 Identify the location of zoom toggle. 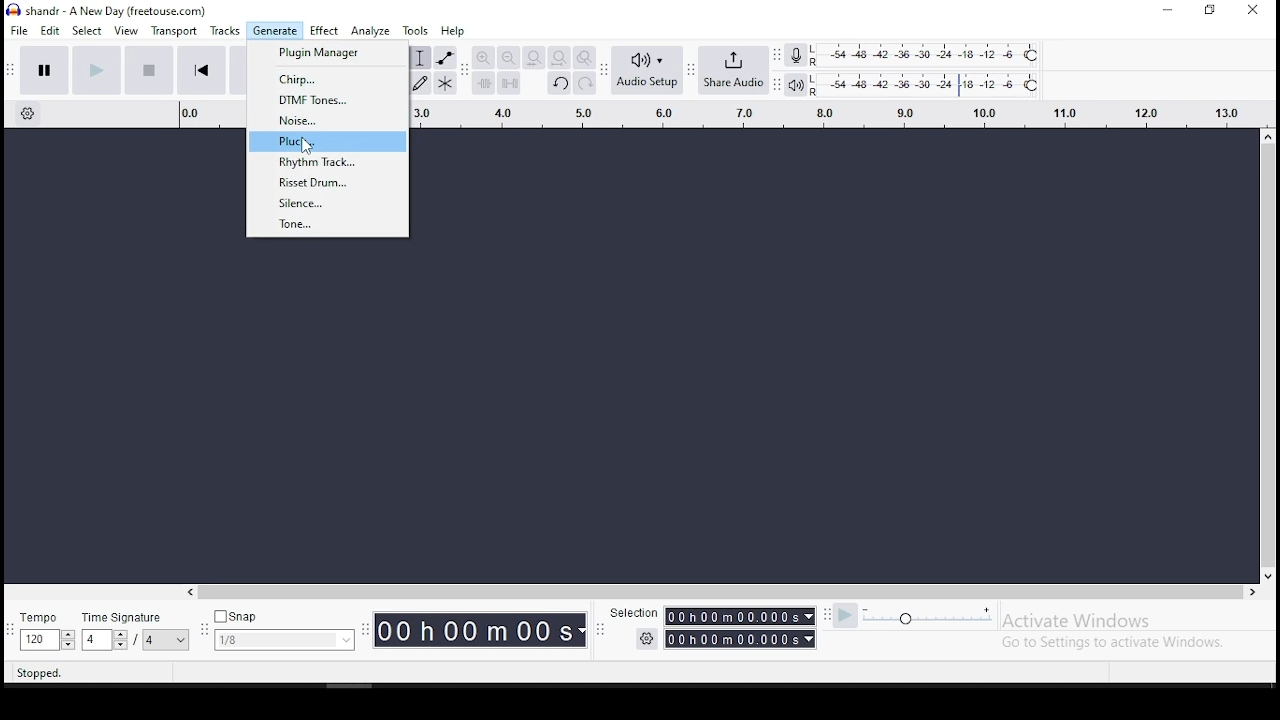
(586, 58).